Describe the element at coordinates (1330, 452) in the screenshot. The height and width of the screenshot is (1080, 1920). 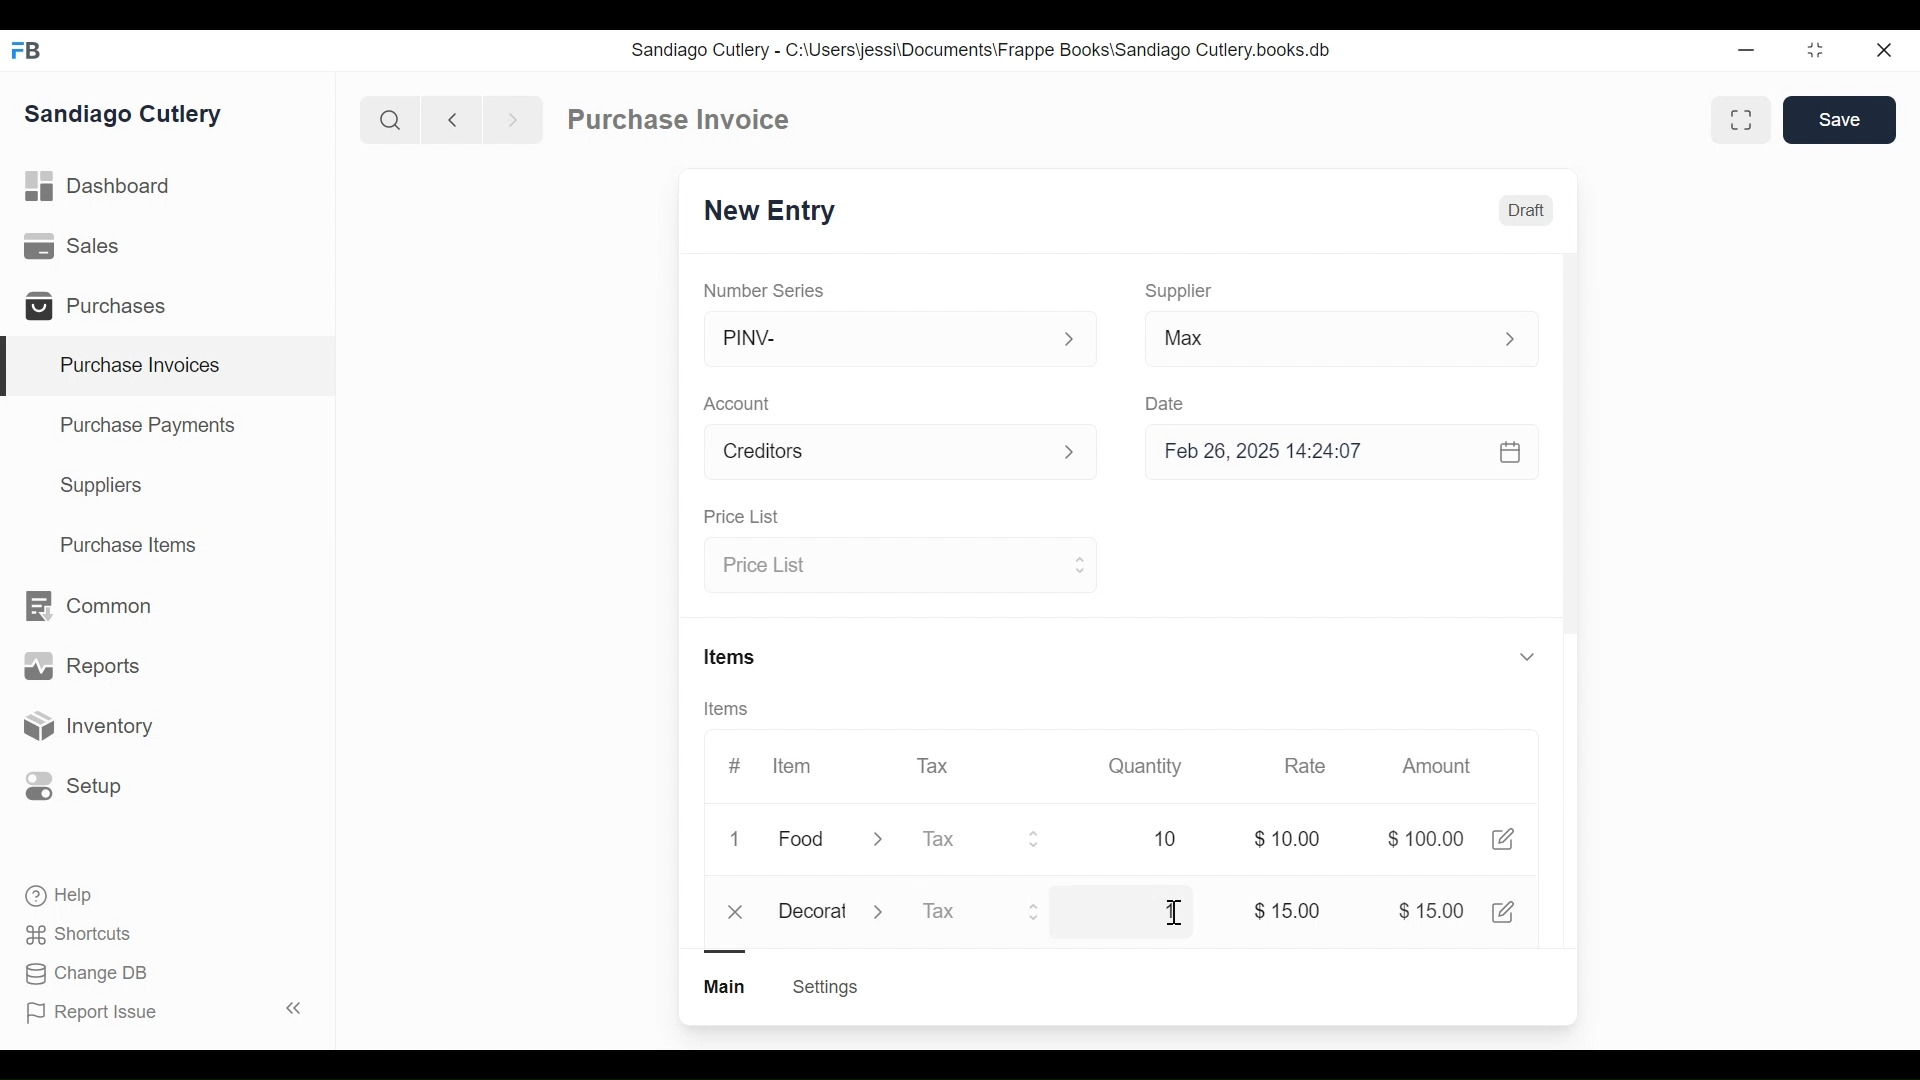
I see `Feb 26, 2025 14:24:07` at that location.